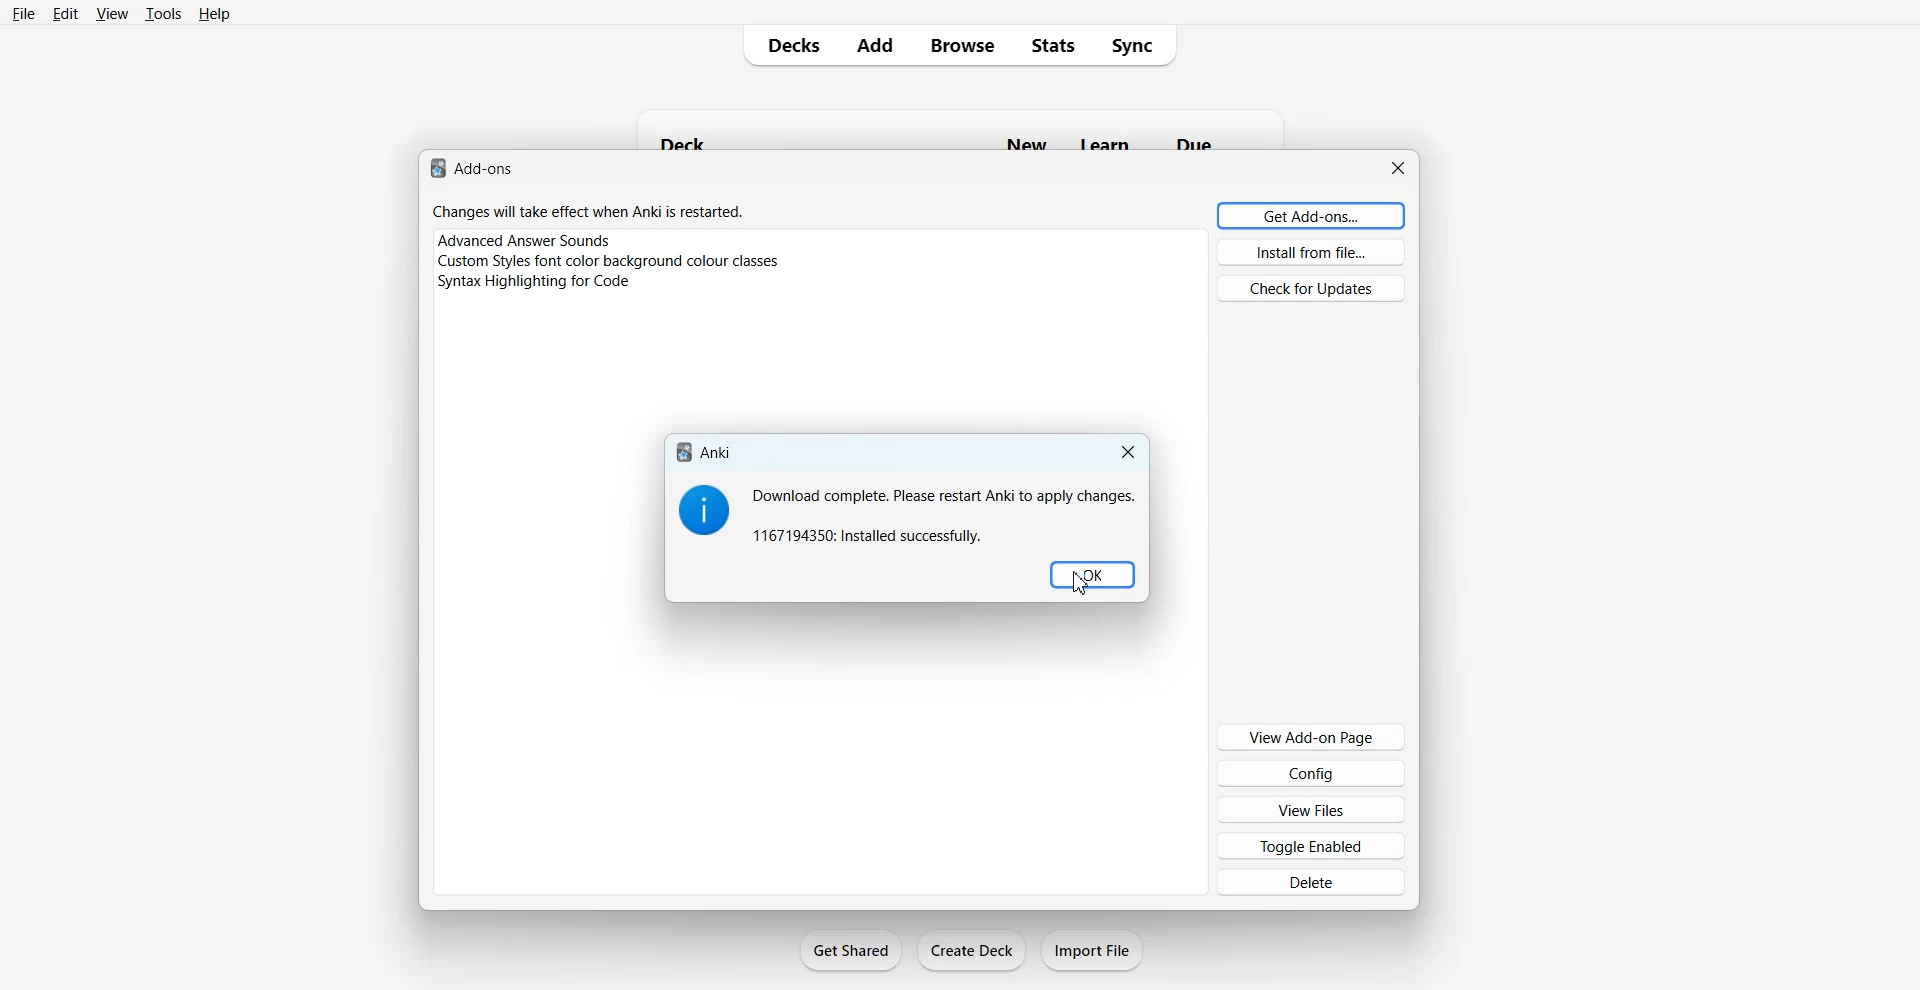 This screenshot has height=990, width=1920. Describe the element at coordinates (868, 536) in the screenshot. I see `1167194350: Installed successfully.` at that location.